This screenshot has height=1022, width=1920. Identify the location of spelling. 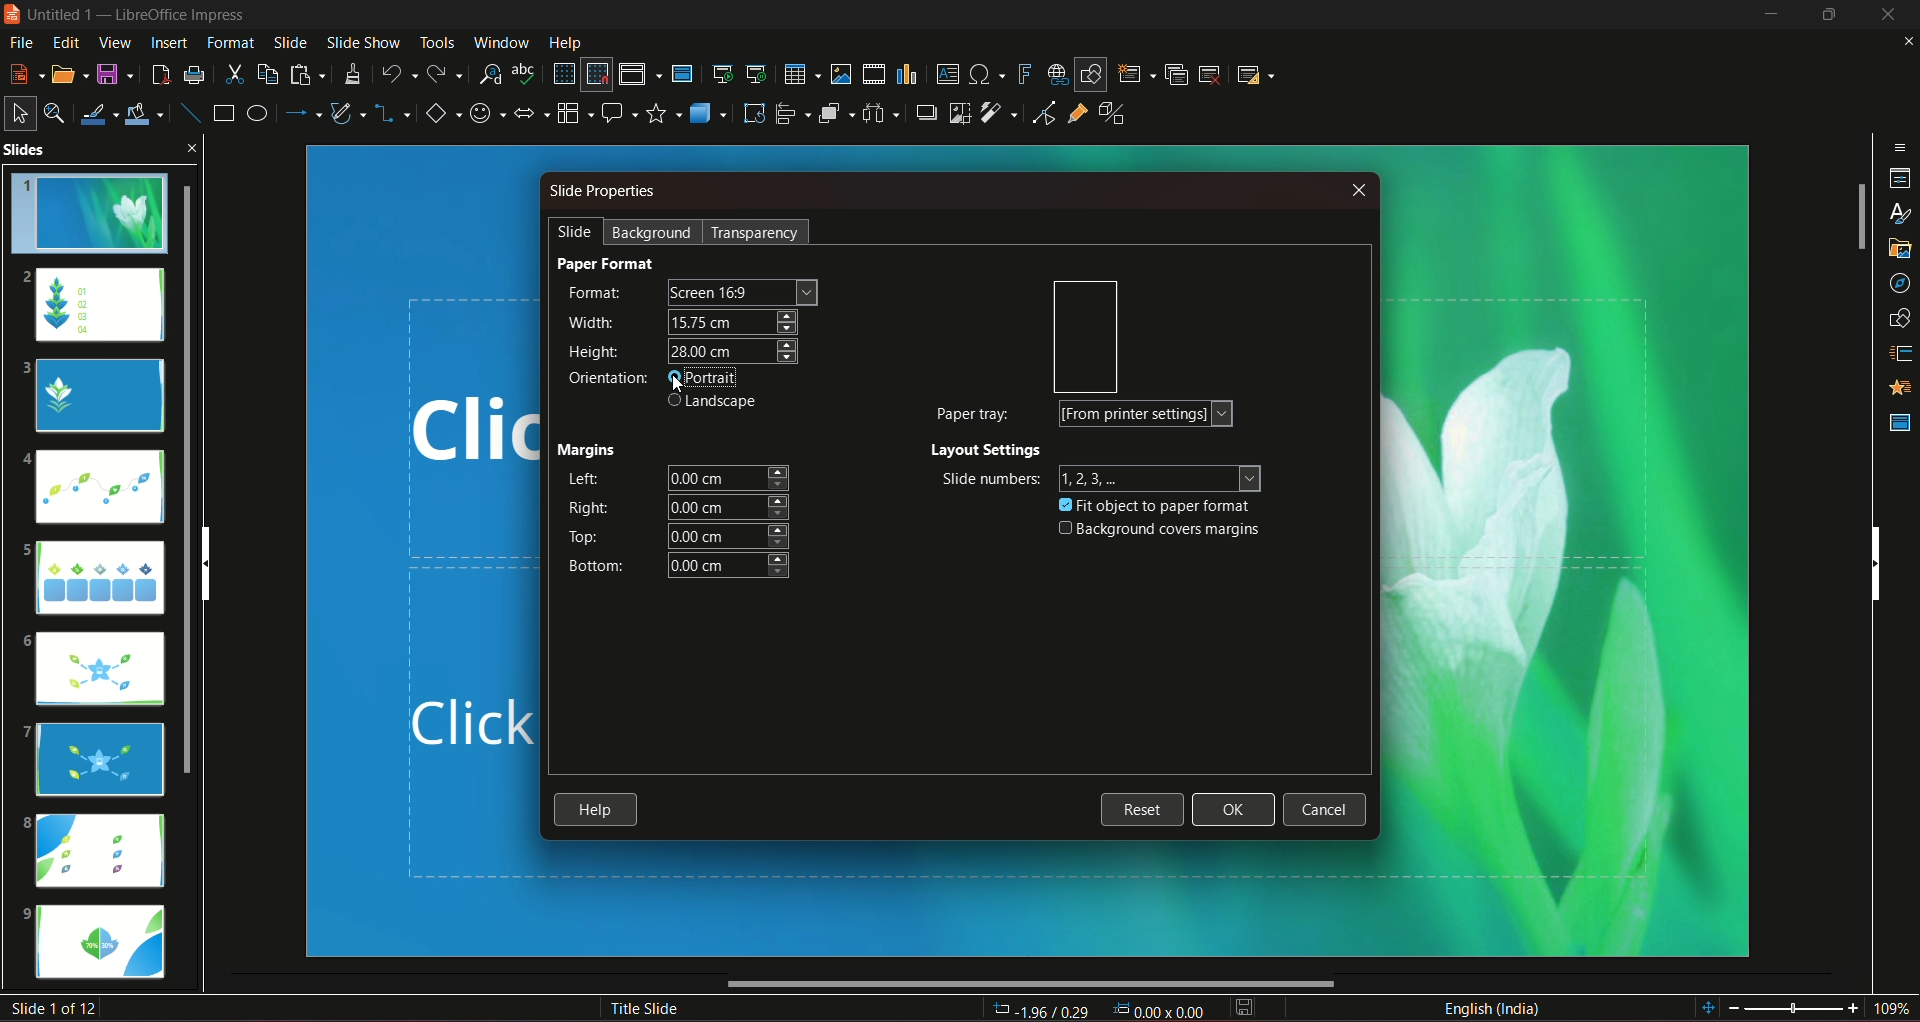
(526, 74).